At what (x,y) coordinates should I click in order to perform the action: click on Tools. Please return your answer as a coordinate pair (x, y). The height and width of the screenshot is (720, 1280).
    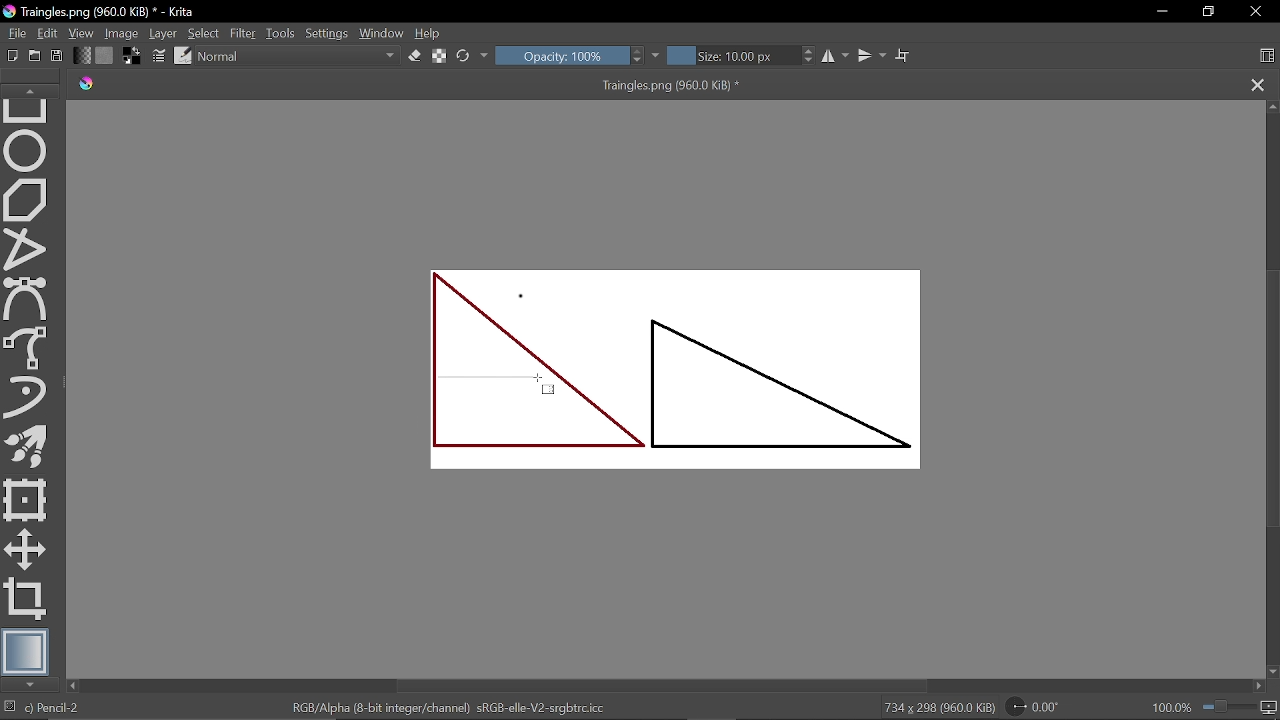
    Looking at the image, I should click on (282, 33).